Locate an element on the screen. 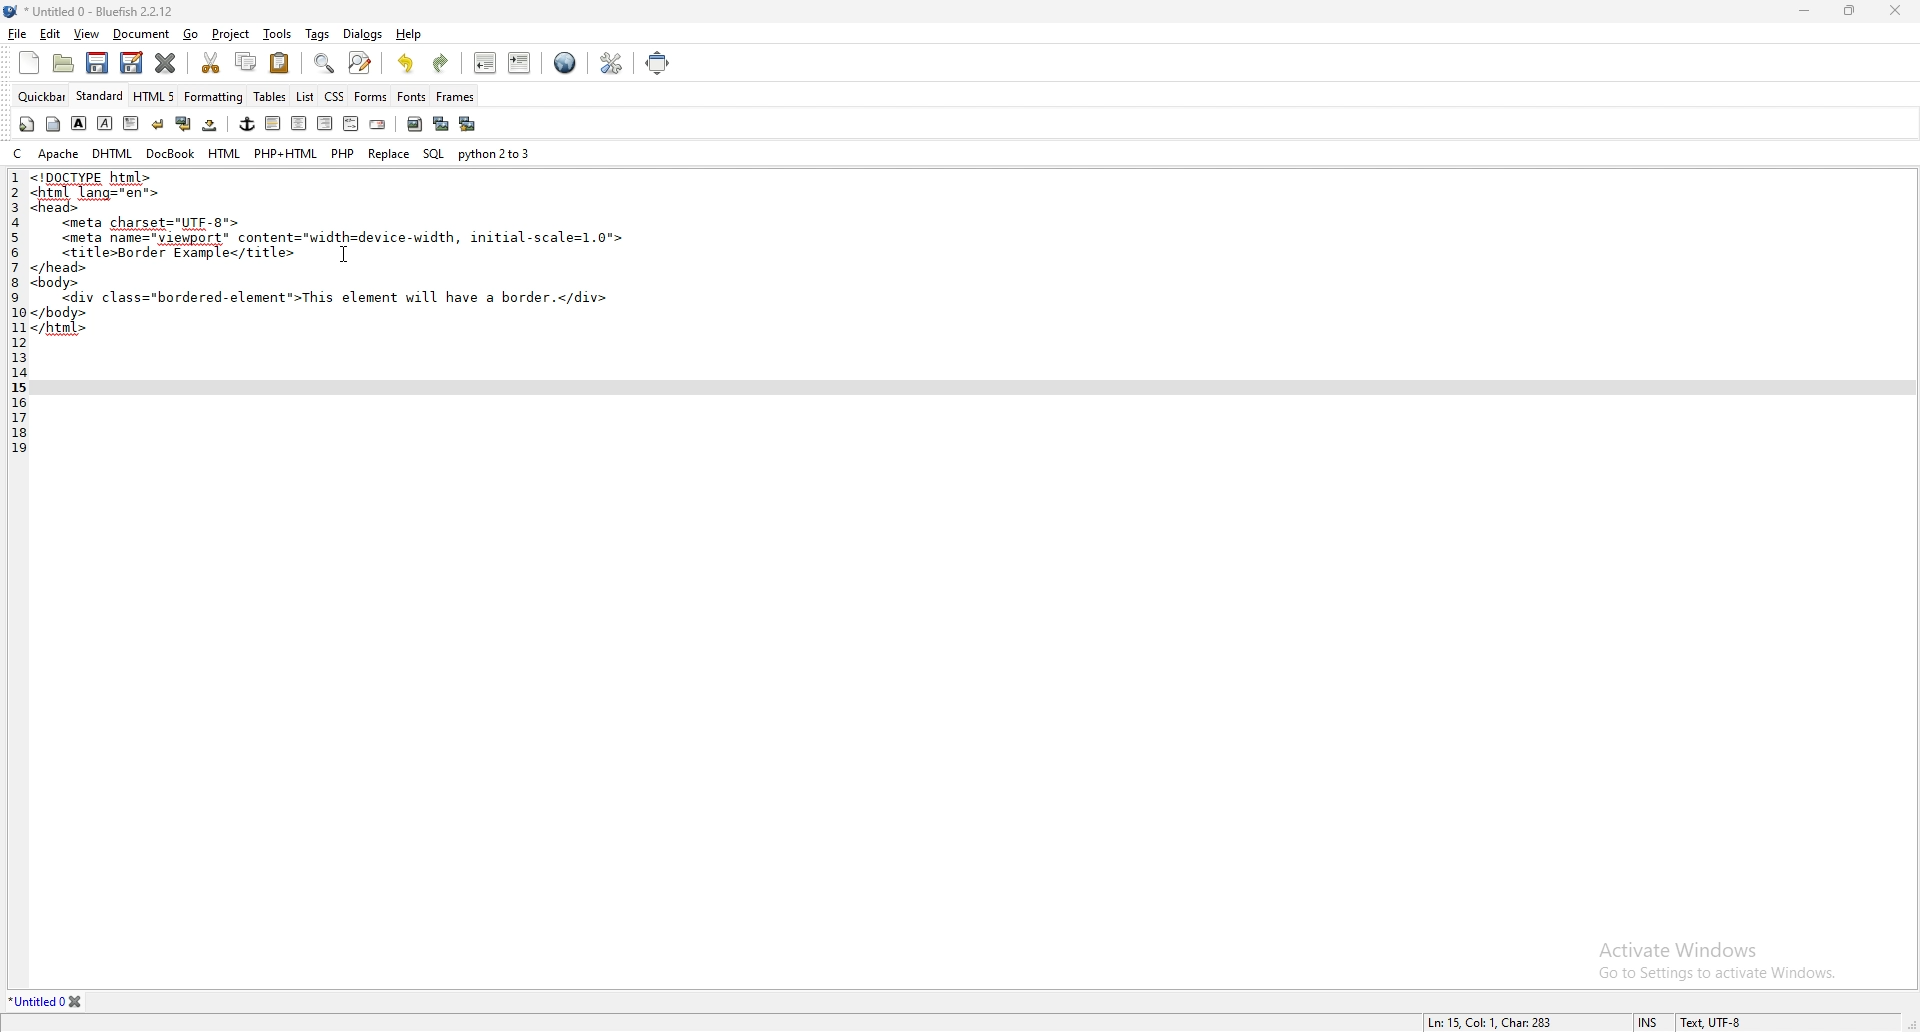 The height and width of the screenshot is (1032, 1920). *Untitled 0 is located at coordinates (48, 1002).